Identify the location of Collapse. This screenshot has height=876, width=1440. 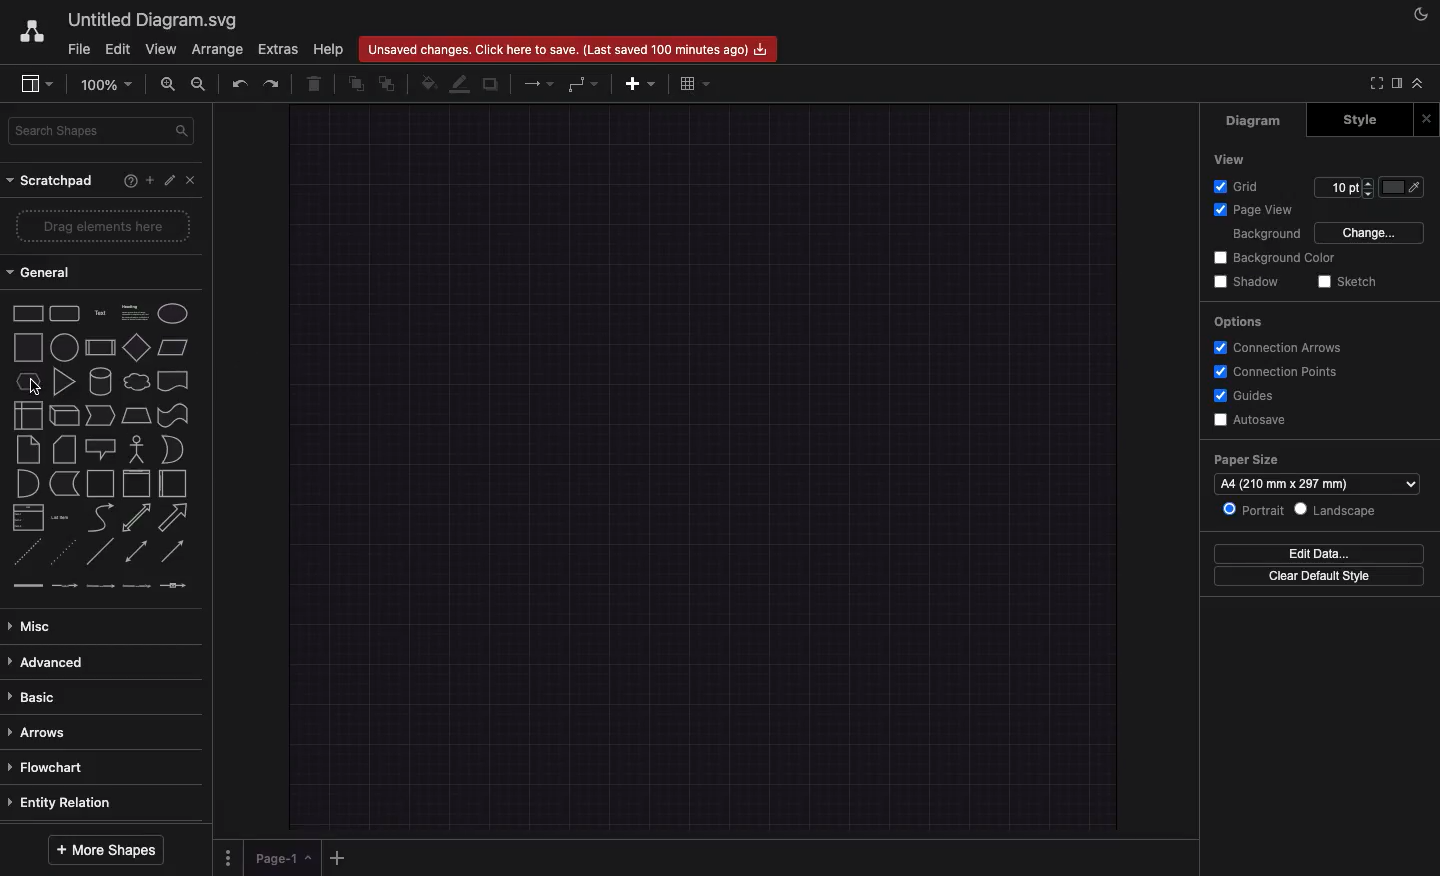
(1418, 84).